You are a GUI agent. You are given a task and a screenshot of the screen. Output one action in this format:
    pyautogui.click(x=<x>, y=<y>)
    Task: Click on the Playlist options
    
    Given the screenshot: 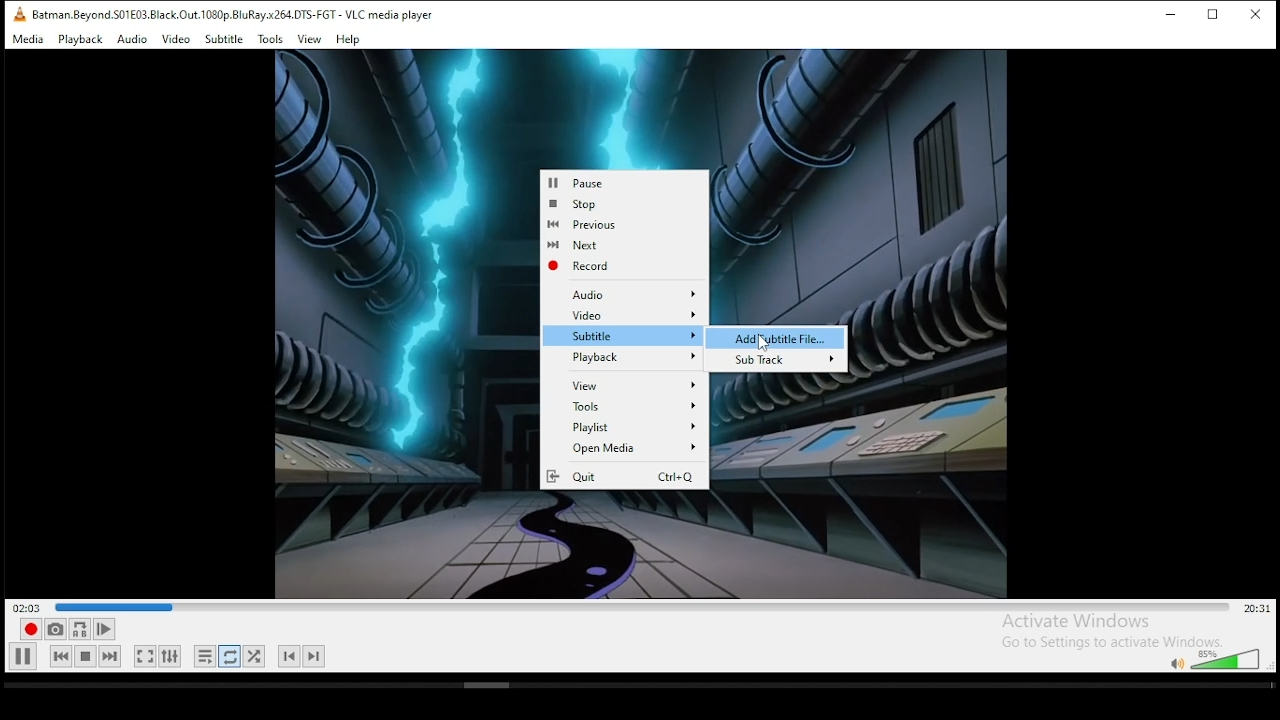 What is the action you would take?
    pyautogui.click(x=625, y=426)
    